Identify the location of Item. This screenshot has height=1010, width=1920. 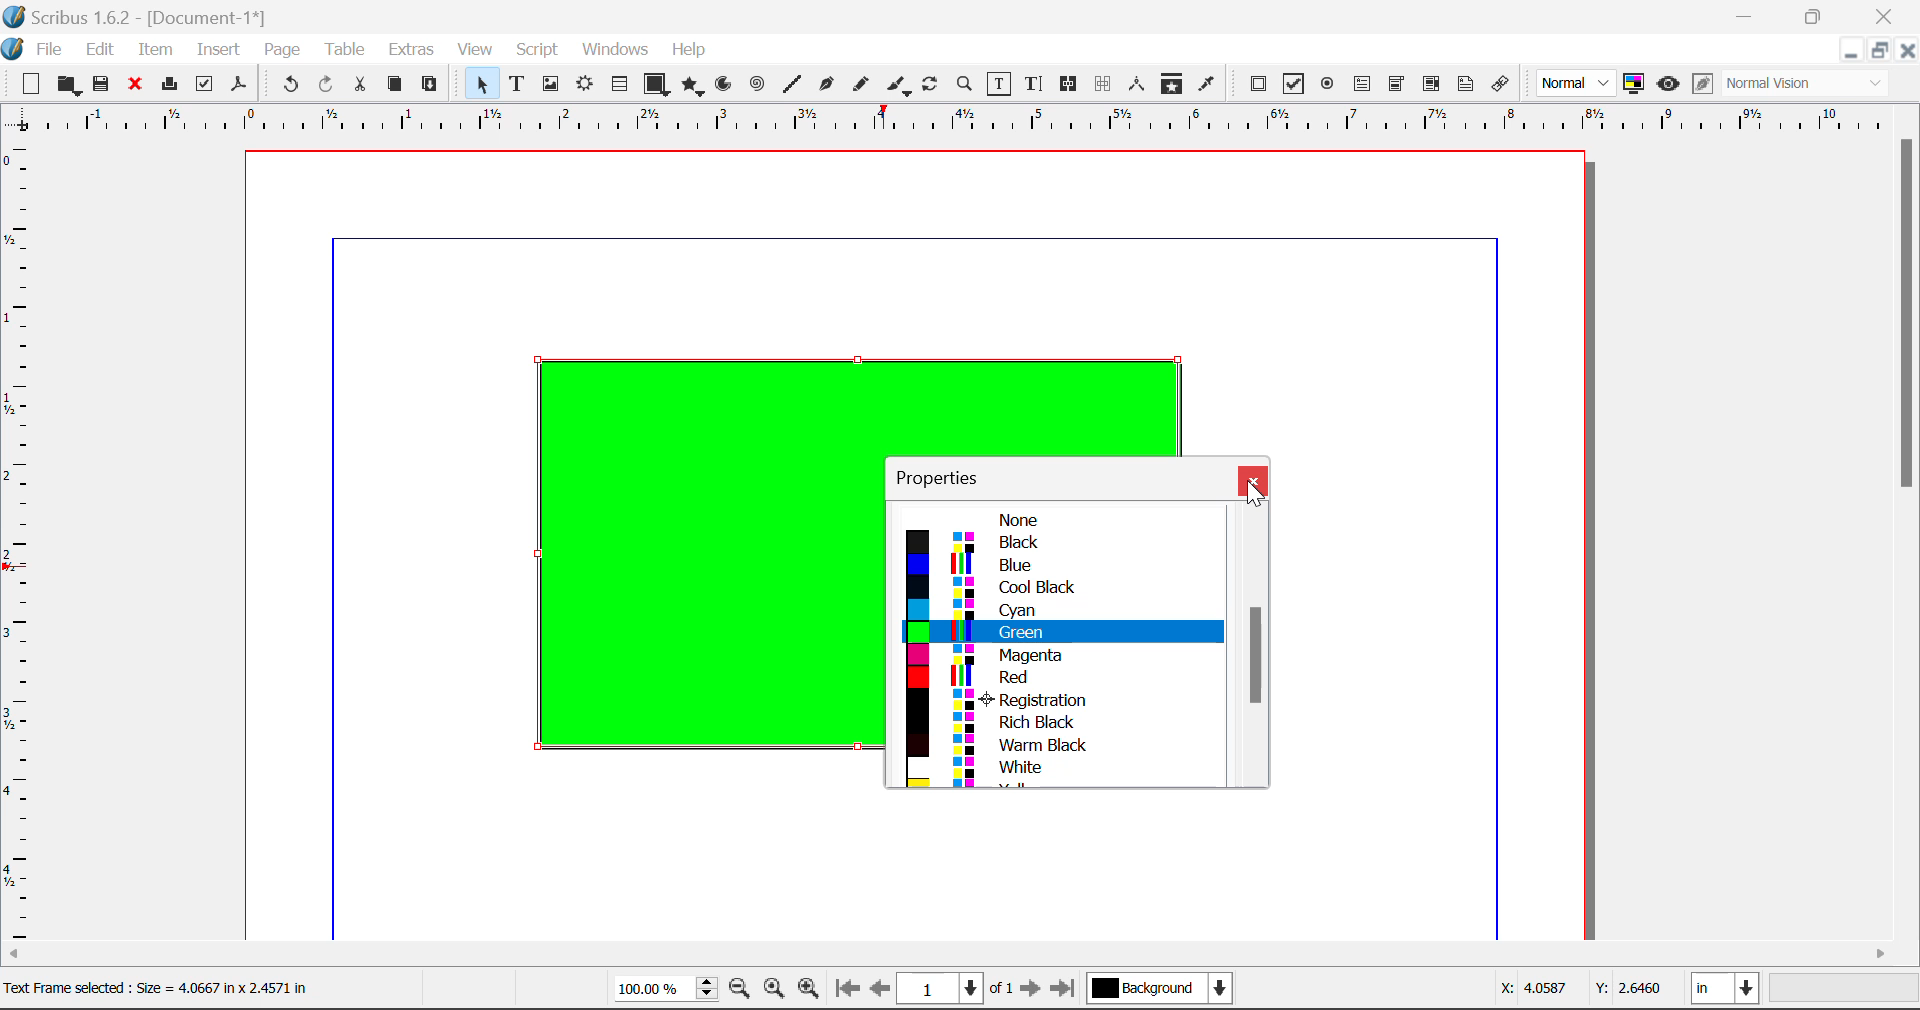
(152, 47).